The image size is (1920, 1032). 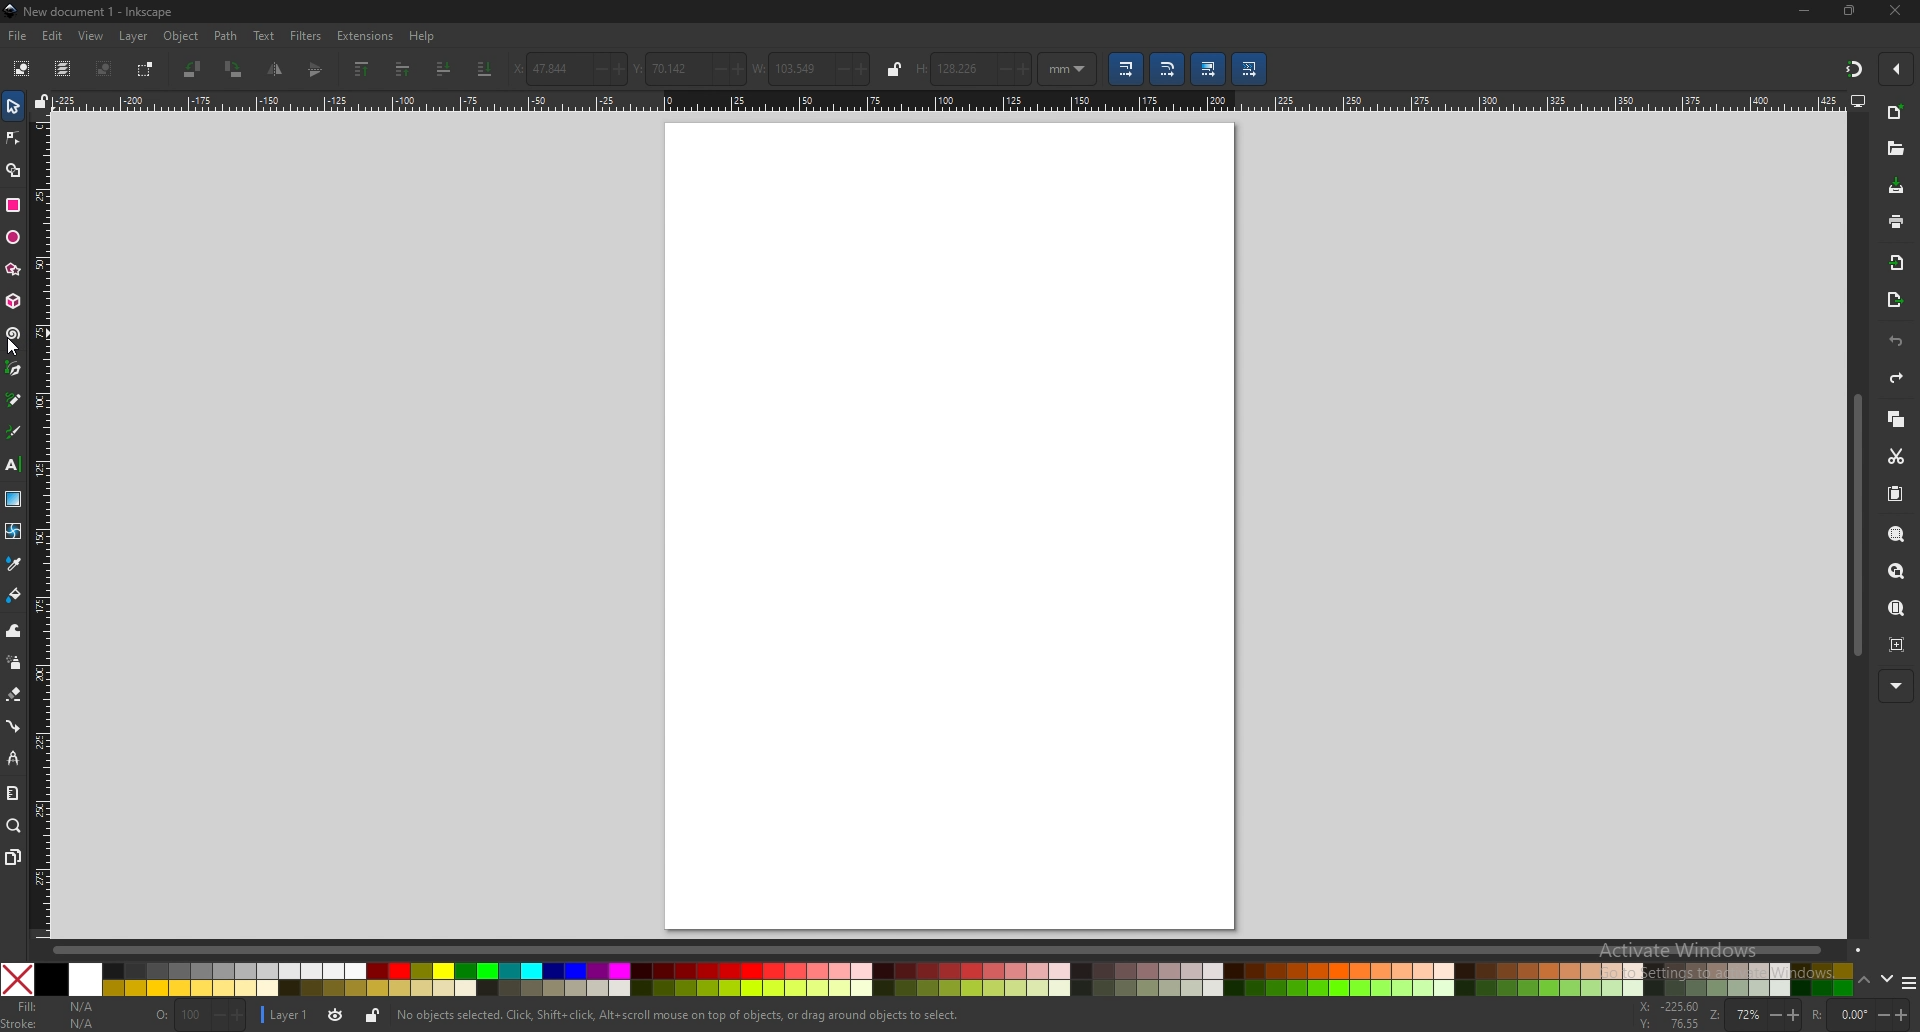 I want to click on raise selection one step, so click(x=405, y=69).